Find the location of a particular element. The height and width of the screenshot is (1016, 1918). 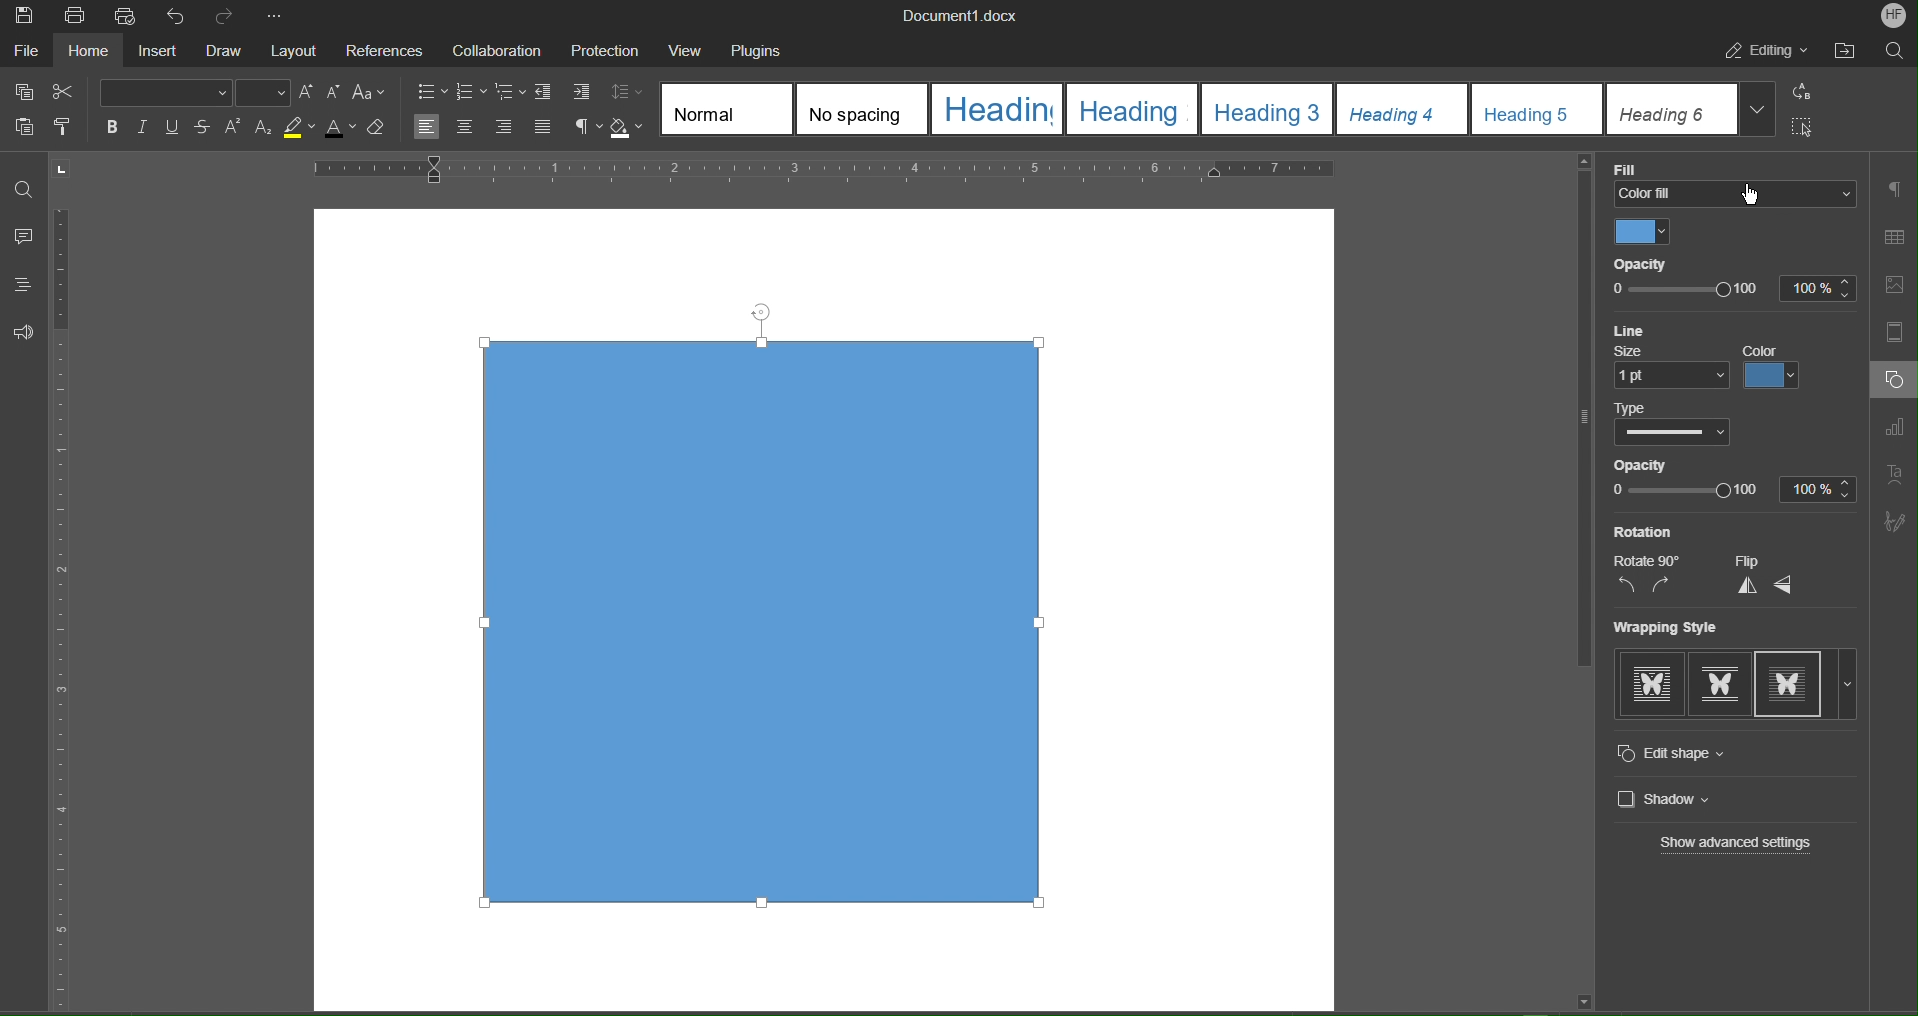

Rotate CW is located at coordinates (1670, 587).